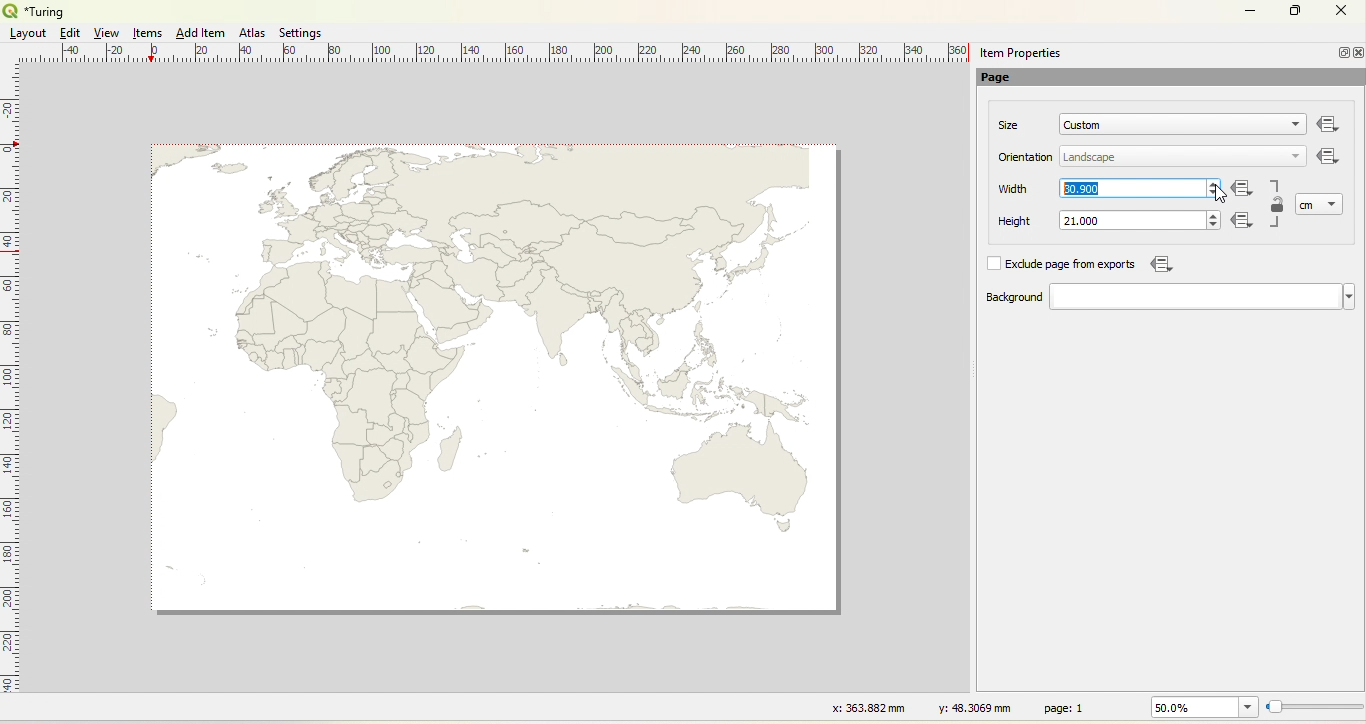 The height and width of the screenshot is (724, 1366). What do you see at coordinates (1329, 158) in the screenshot?
I see `Icon` at bounding box center [1329, 158].